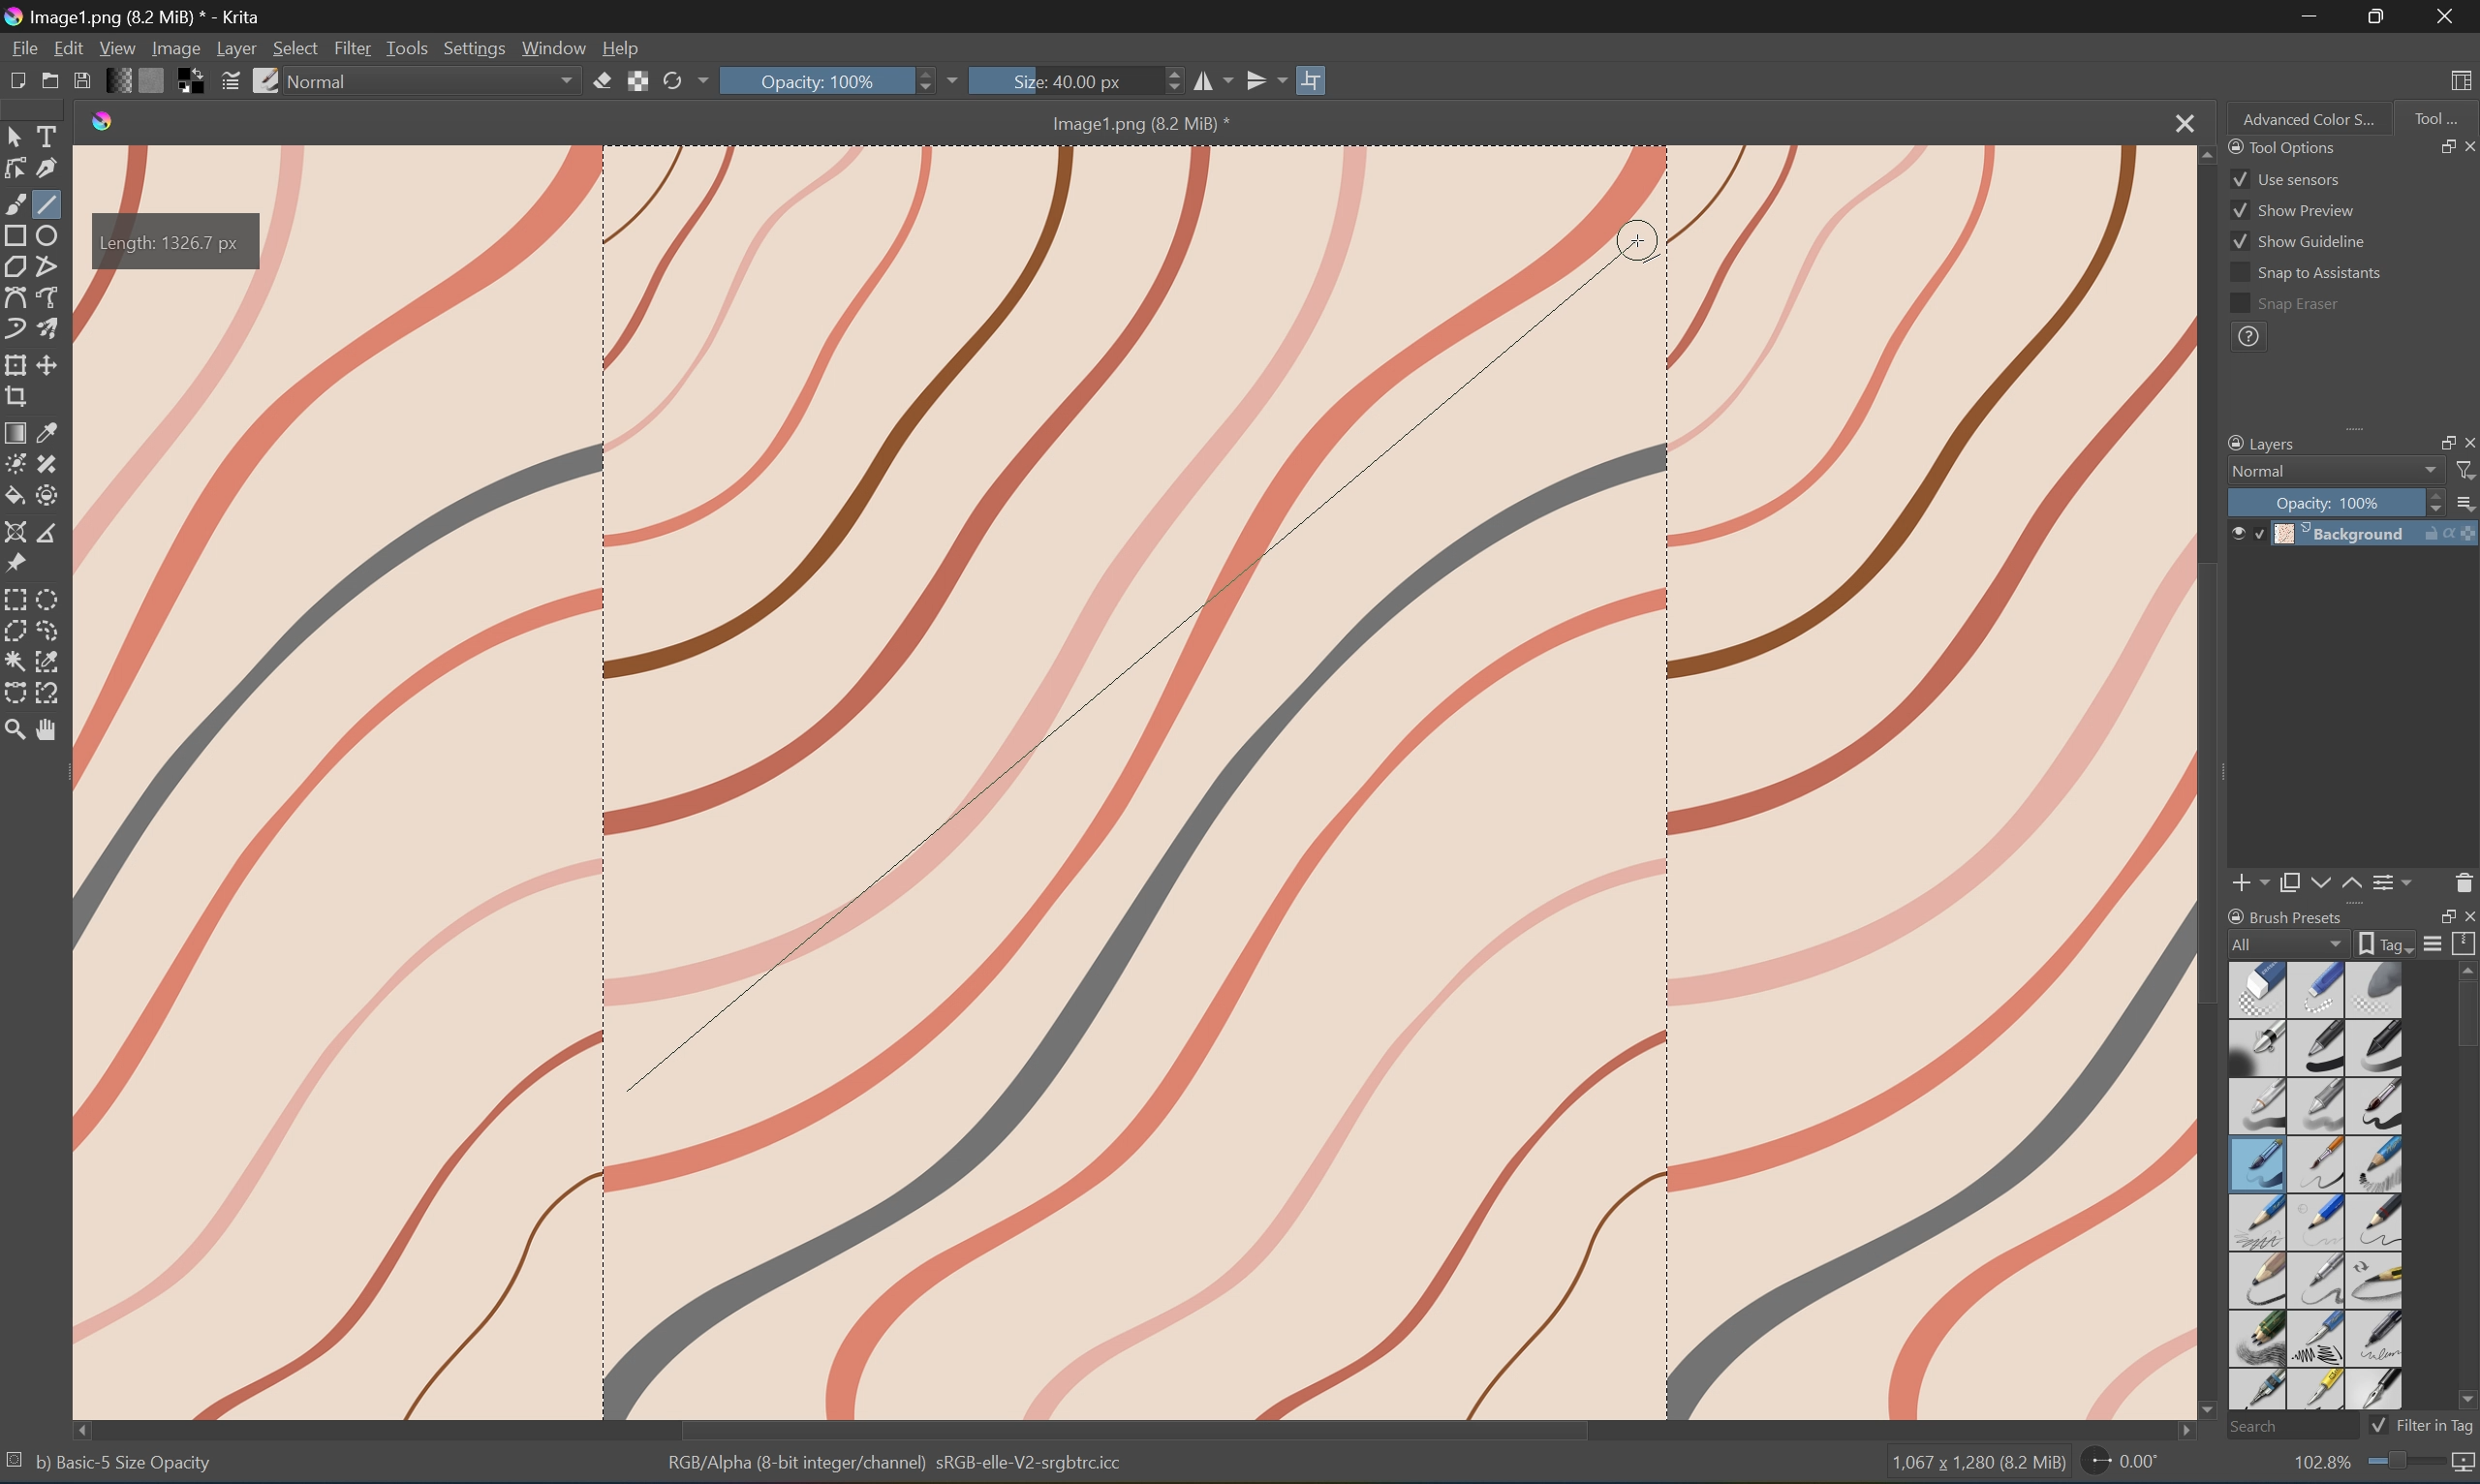 The width and height of the screenshot is (2480, 1484). I want to click on Calligraphy, so click(48, 167).